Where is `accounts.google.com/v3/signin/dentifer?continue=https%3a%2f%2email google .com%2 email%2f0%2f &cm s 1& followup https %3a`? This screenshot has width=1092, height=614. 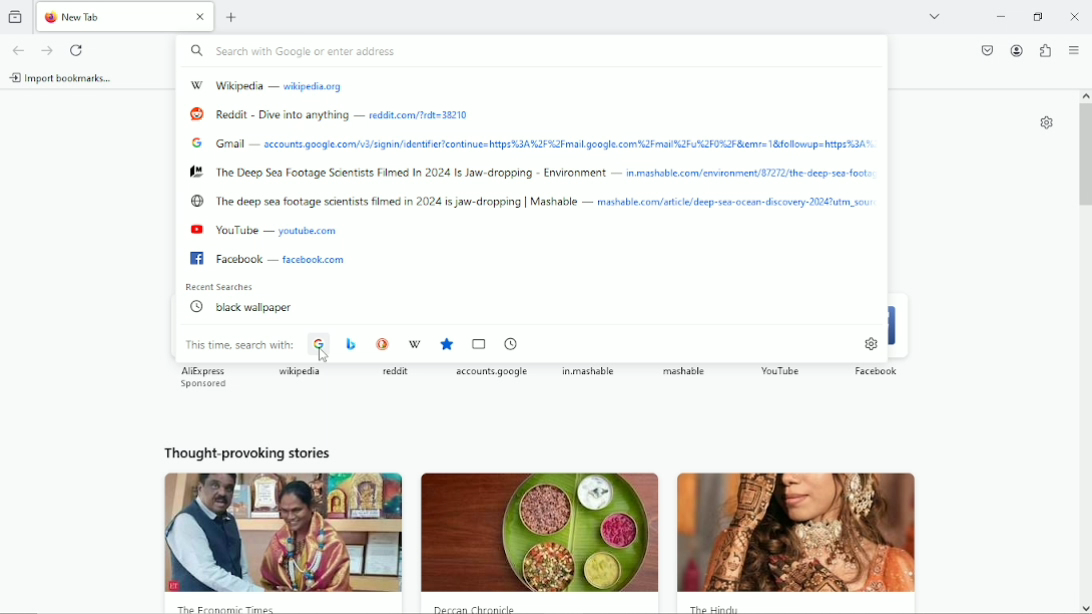 accounts.google.com/v3/signin/dentifer?continue=https%3a%2f%2email google .com%2 email%2f0%2f &cm s 1& followup https %3a is located at coordinates (574, 144).